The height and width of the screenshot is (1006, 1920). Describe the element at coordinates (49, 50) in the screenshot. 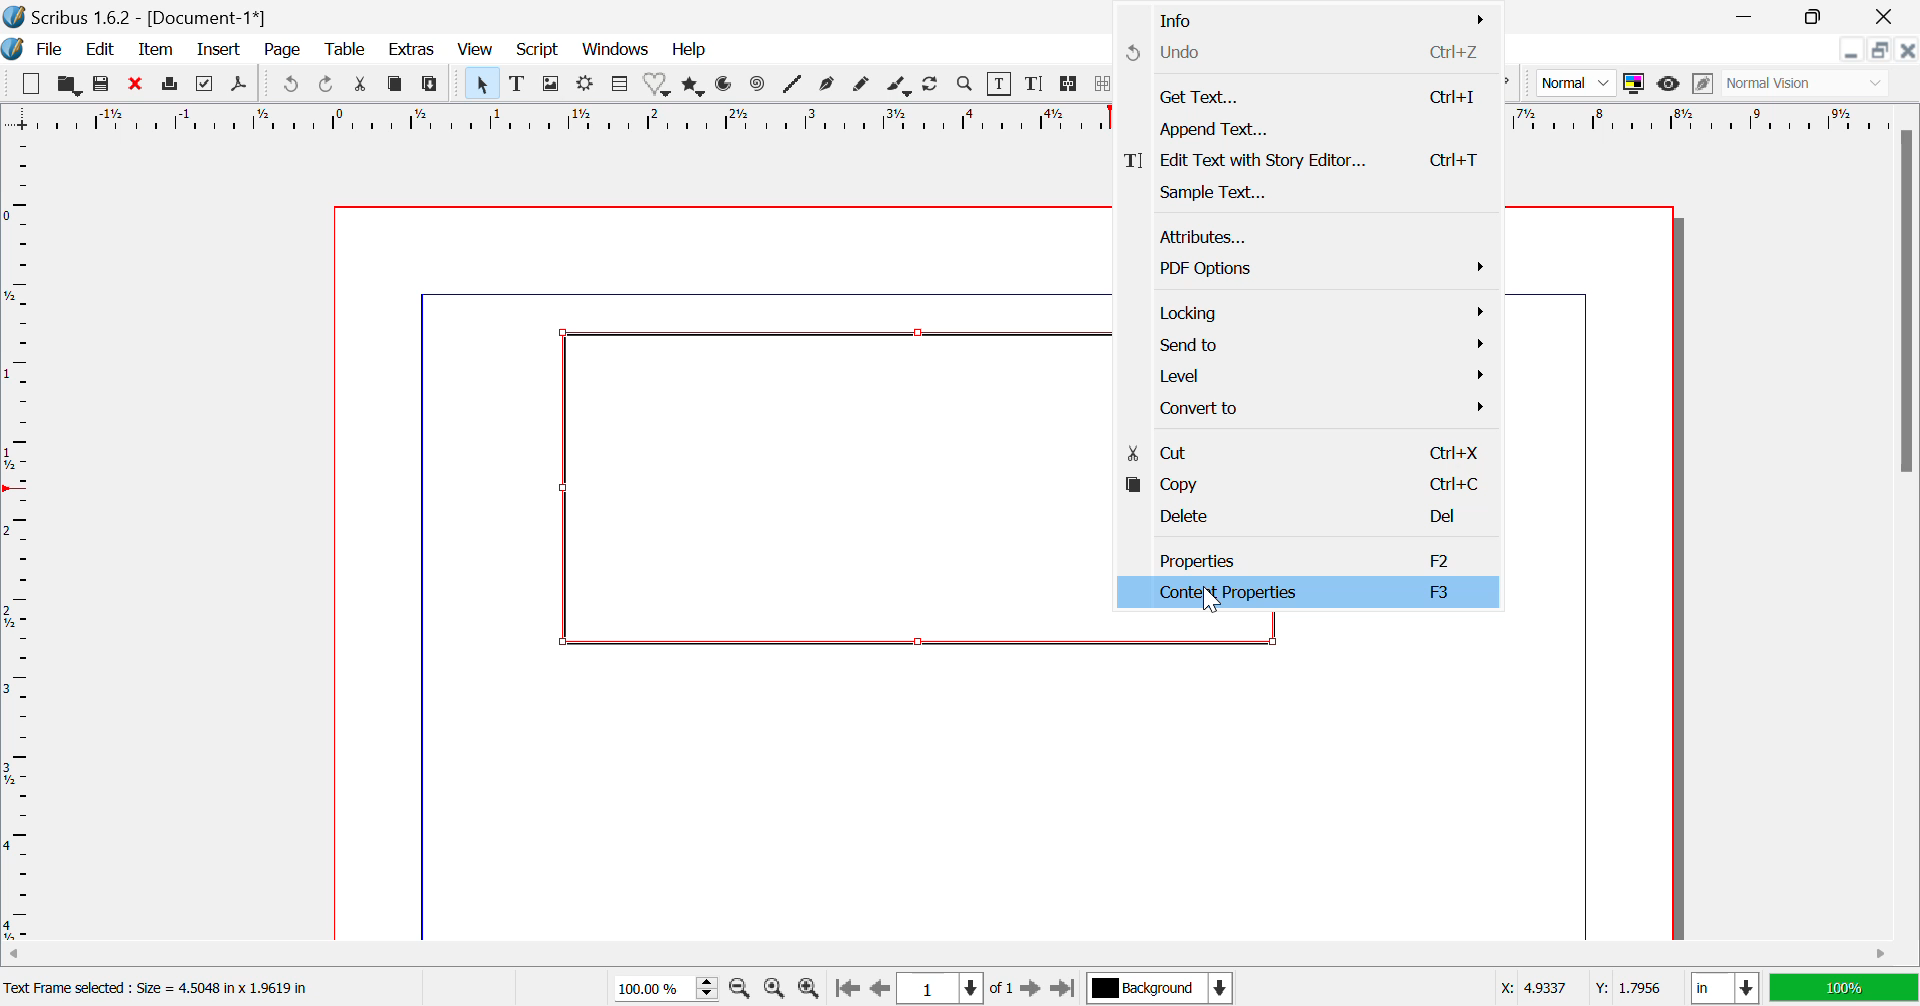

I see `File` at that location.